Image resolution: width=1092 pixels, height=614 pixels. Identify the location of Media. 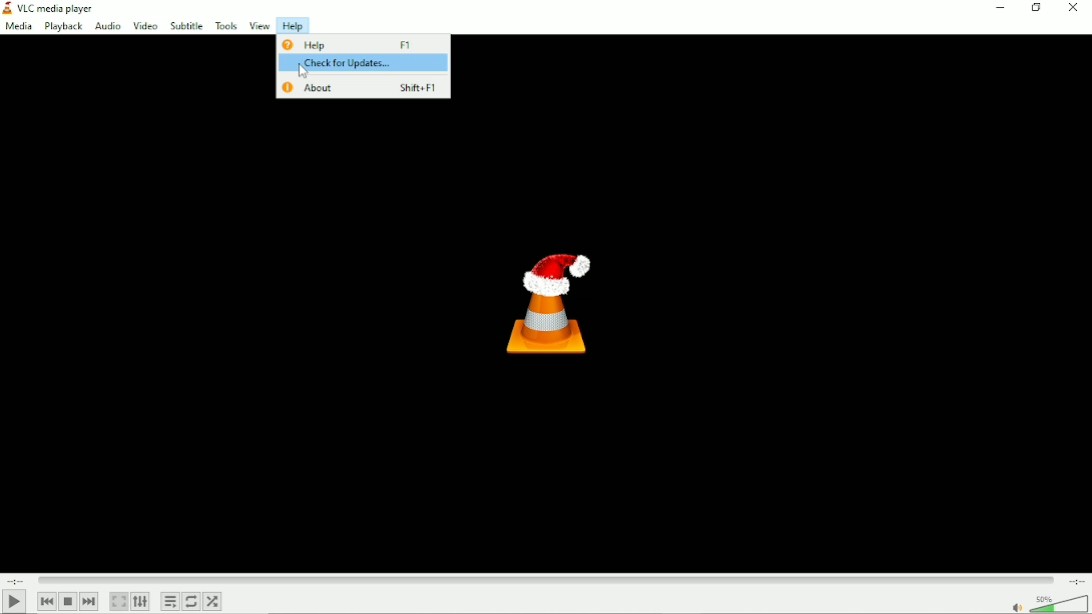
(20, 27).